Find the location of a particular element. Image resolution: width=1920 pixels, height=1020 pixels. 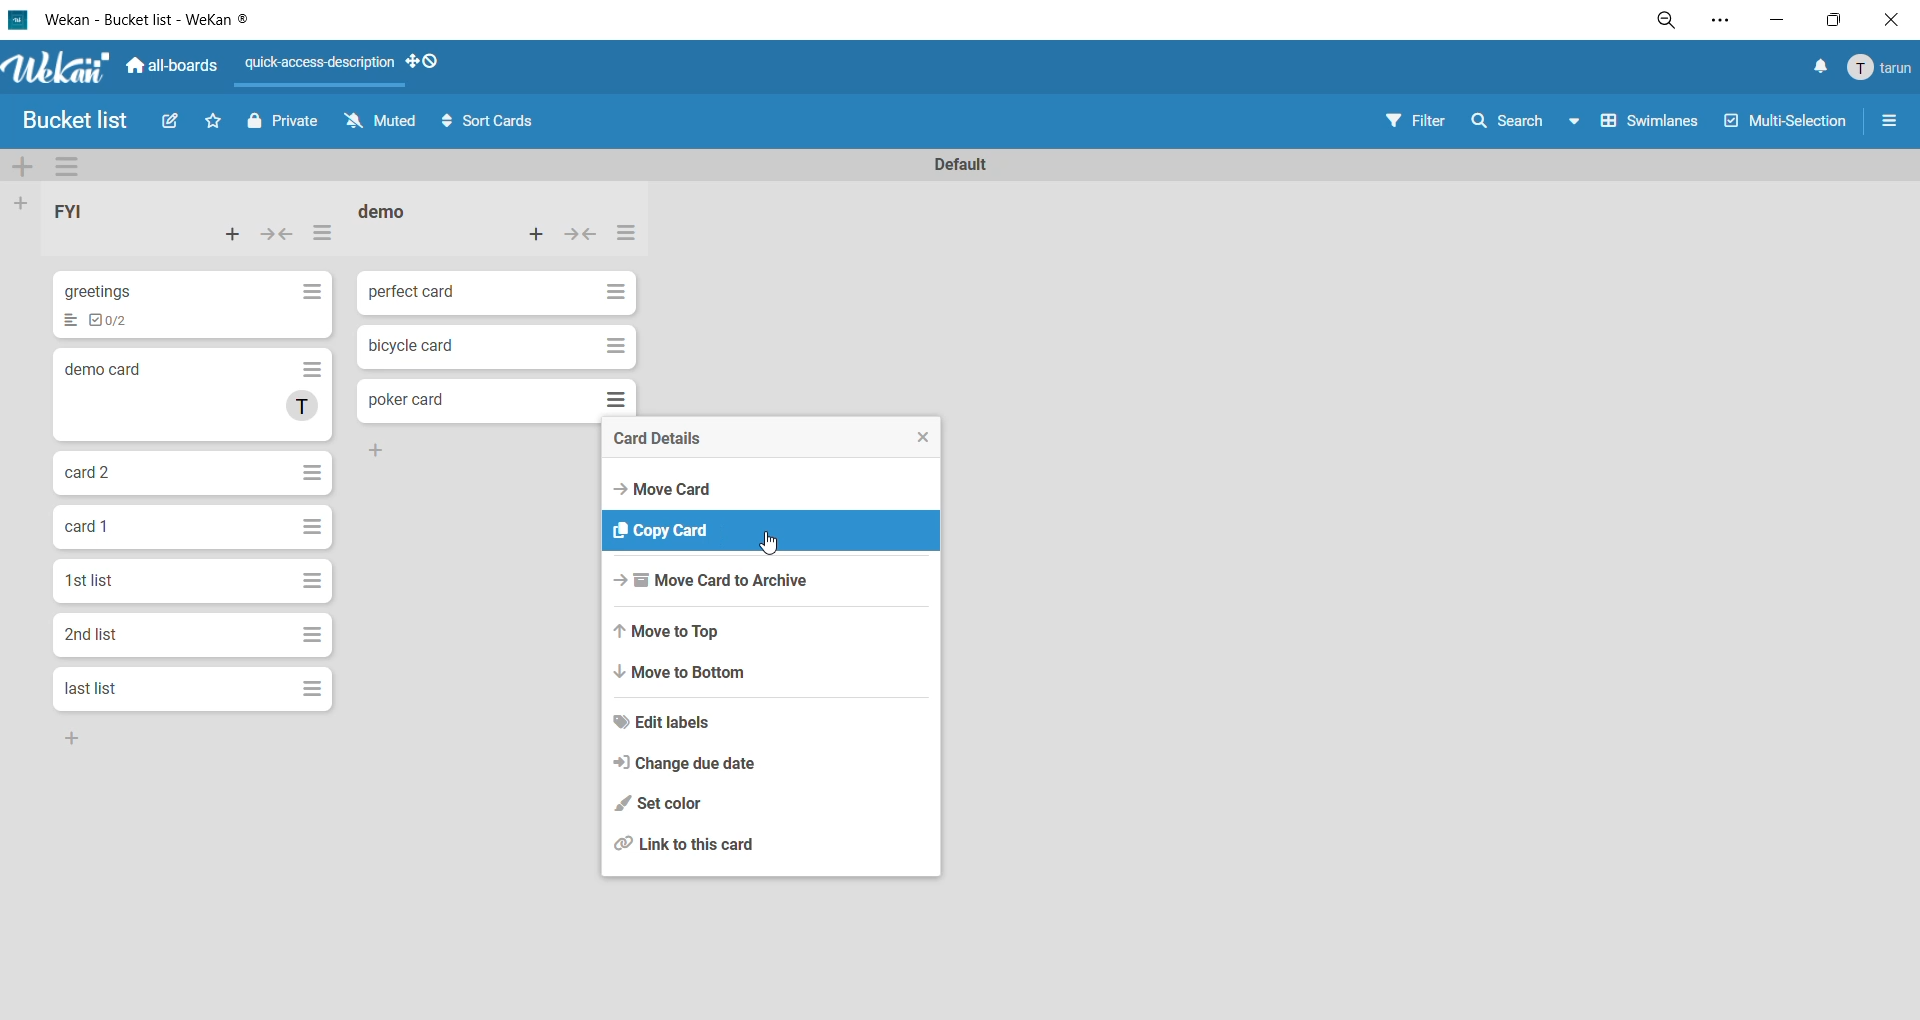

swimlane actions is located at coordinates (76, 168).